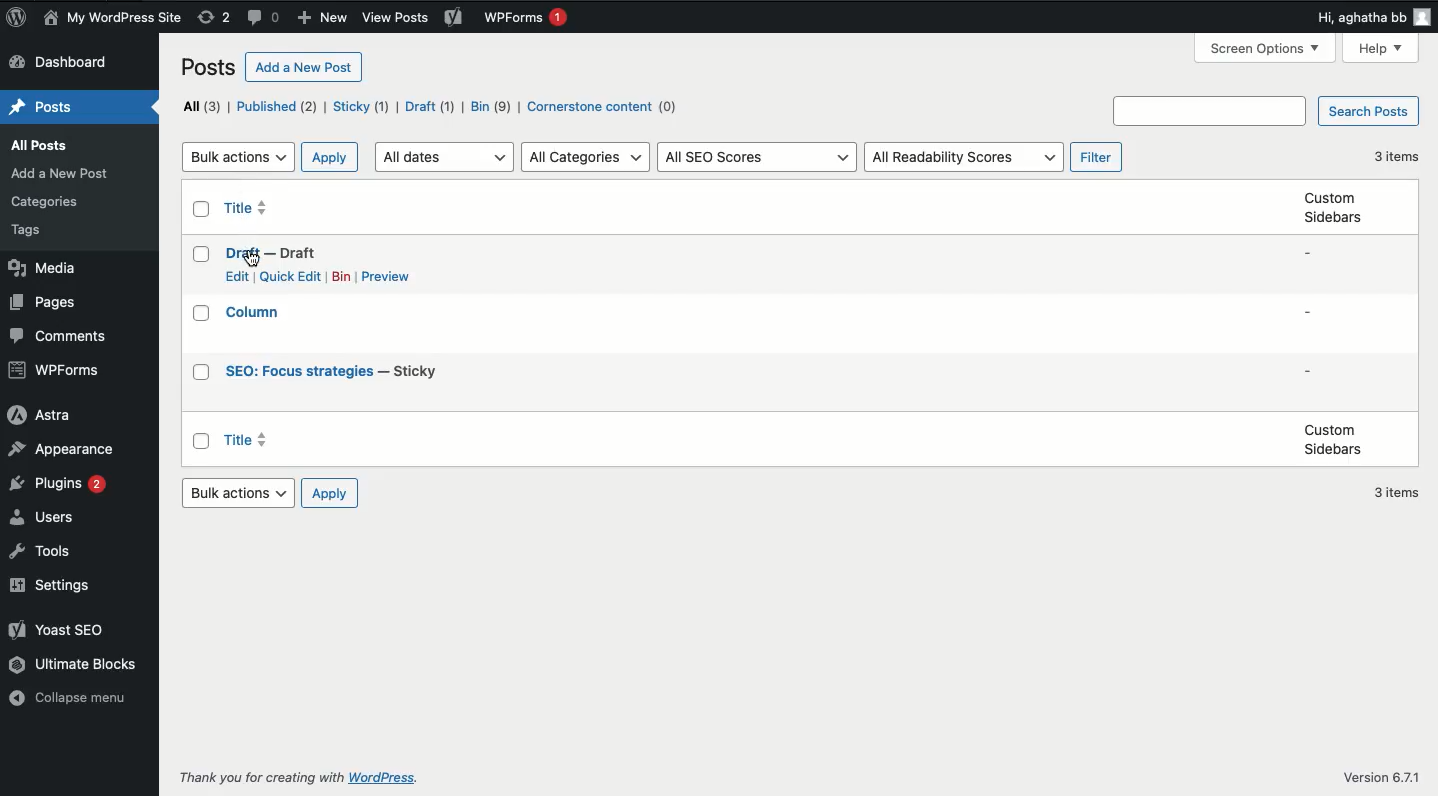 The width and height of the screenshot is (1438, 796). Describe the element at coordinates (216, 17) in the screenshot. I see `Revisions` at that location.